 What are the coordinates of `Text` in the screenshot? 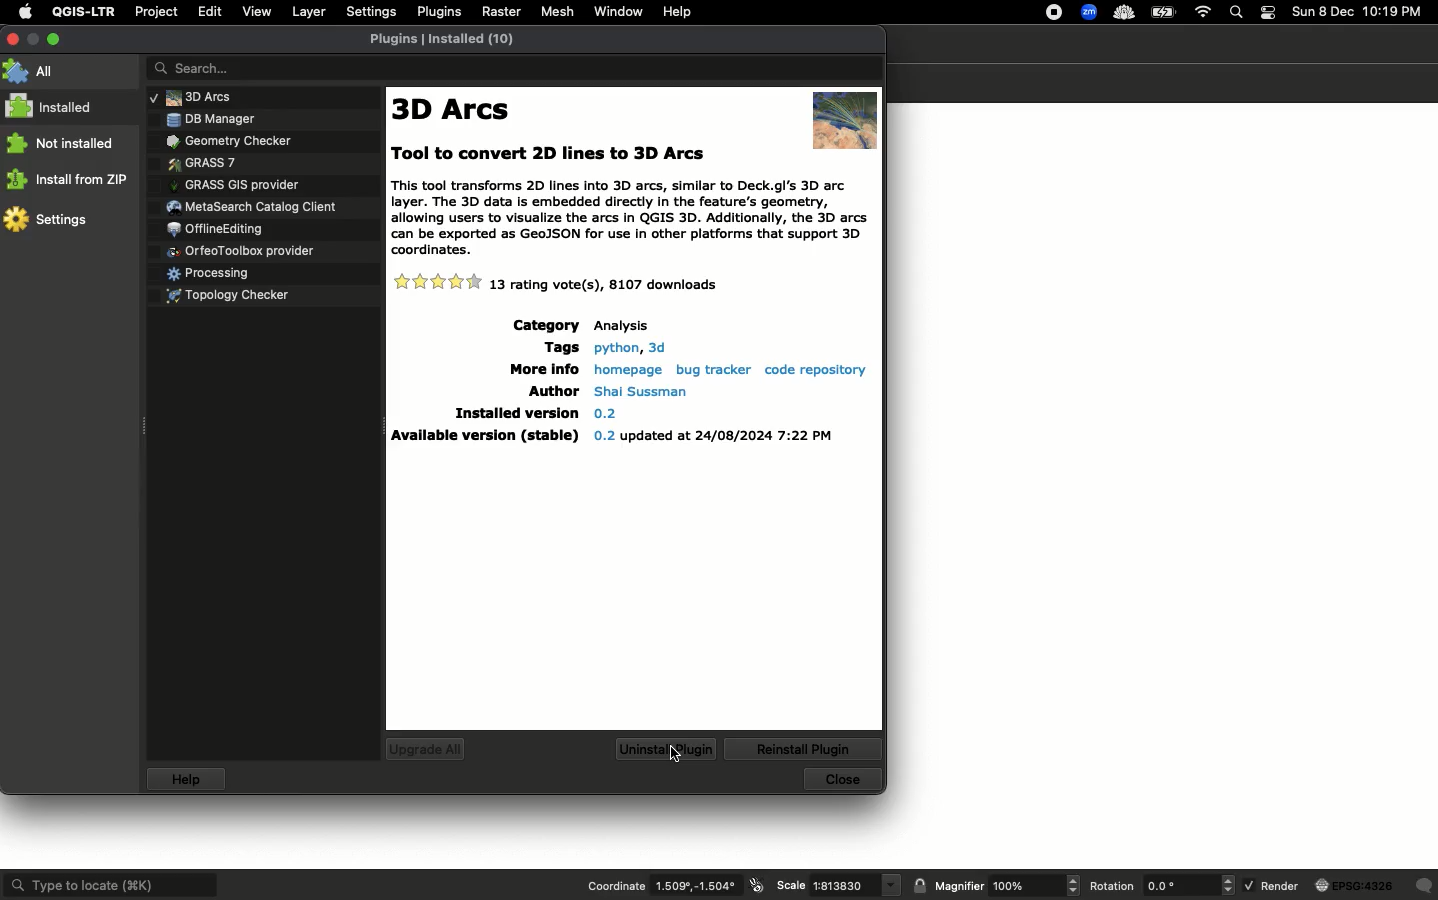 It's located at (628, 197).